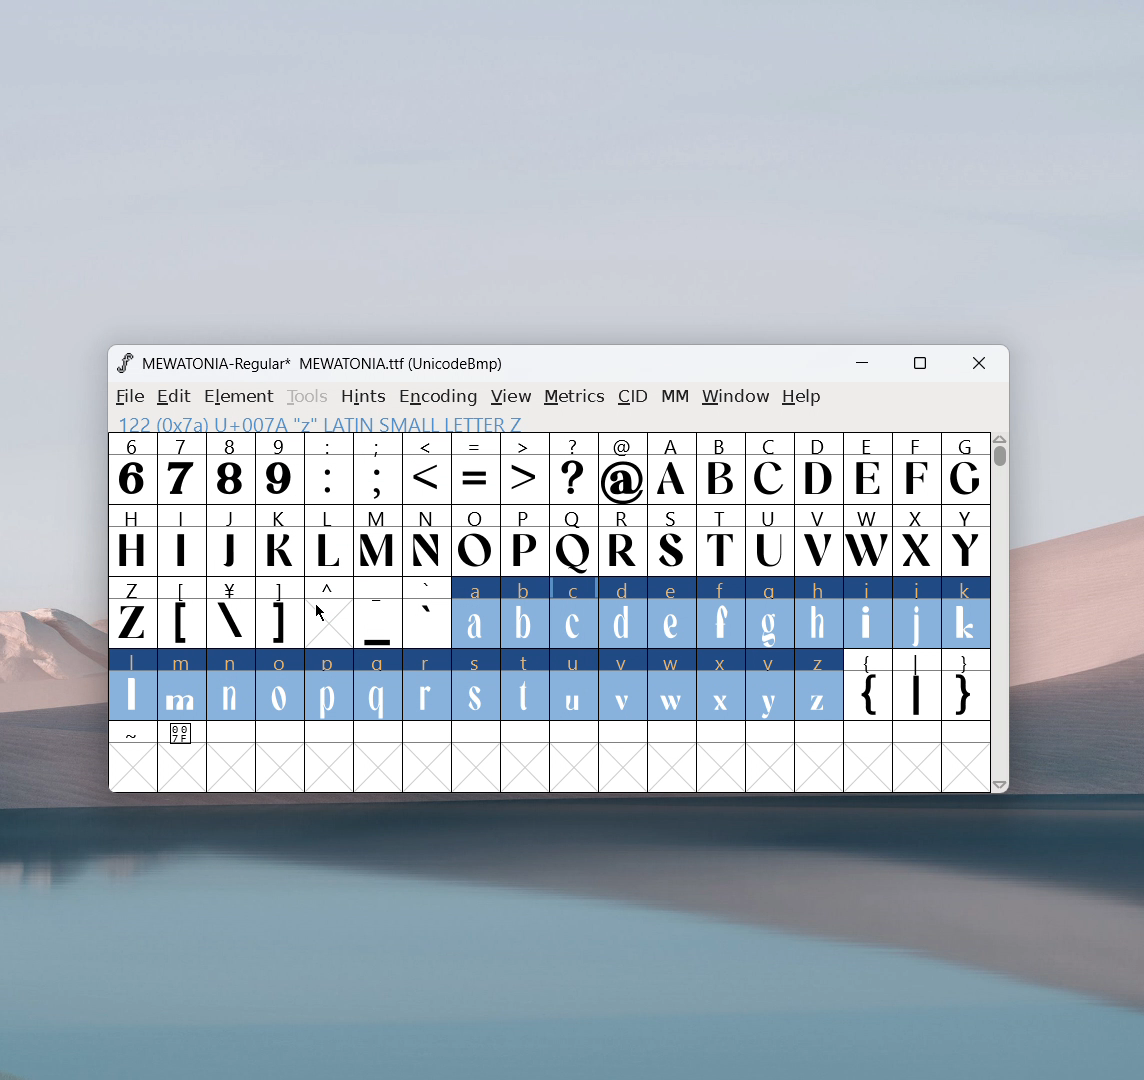 Image resolution: width=1144 pixels, height=1080 pixels. Describe the element at coordinates (676, 398) in the screenshot. I see `MM` at that location.